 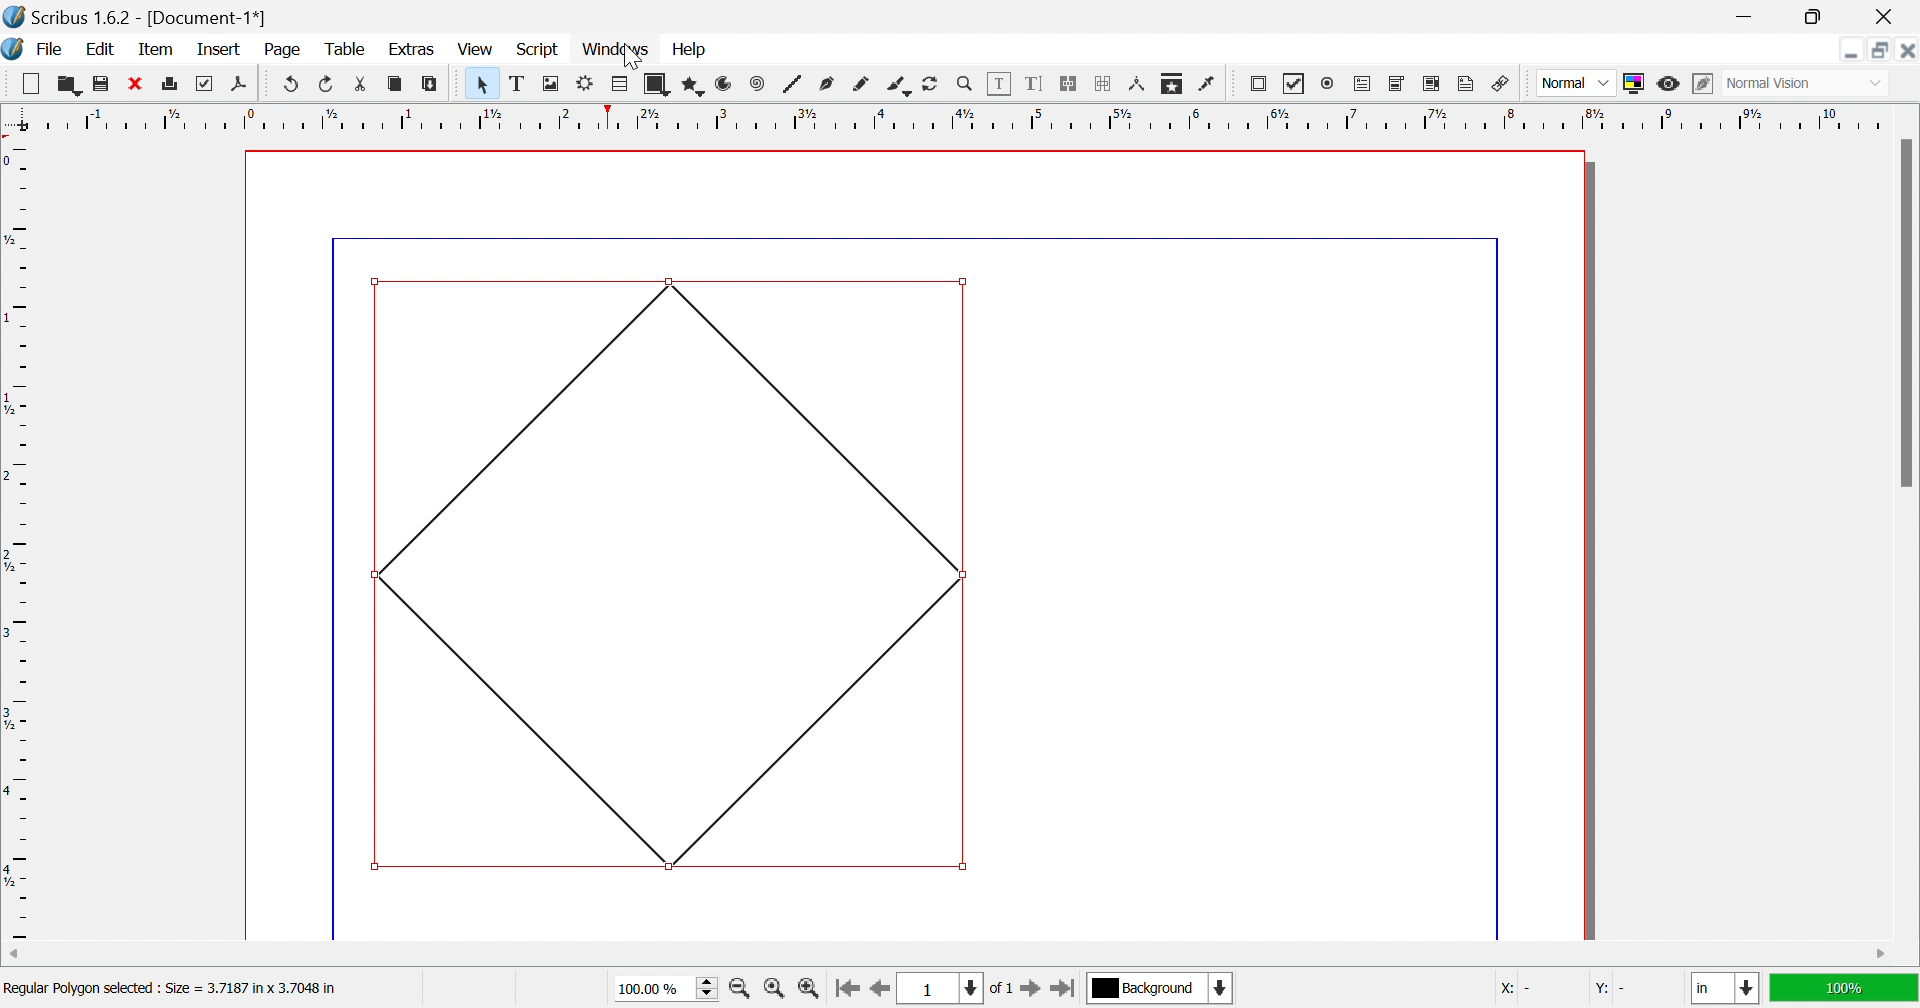 What do you see at coordinates (1465, 84) in the screenshot?
I see `Text annotation` at bounding box center [1465, 84].